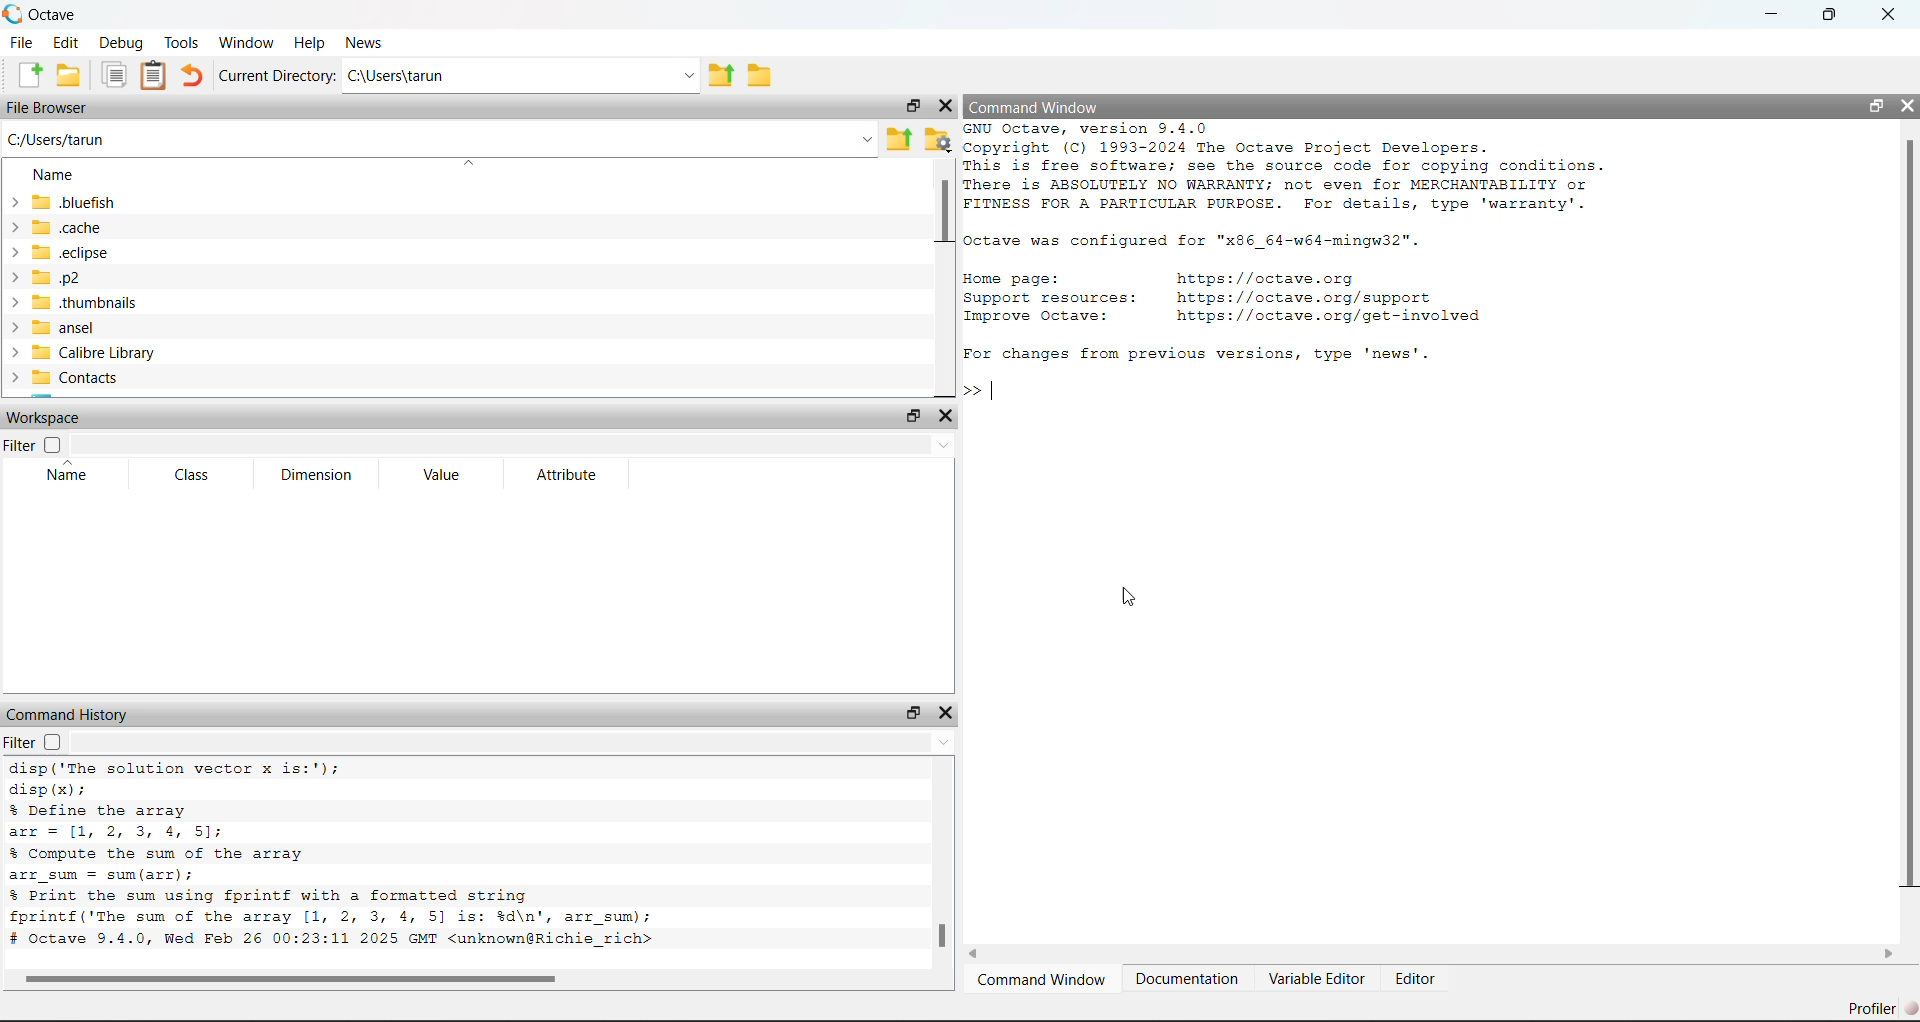  What do you see at coordinates (998, 391) in the screenshot?
I see `Tap text` at bounding box center [998, 391].